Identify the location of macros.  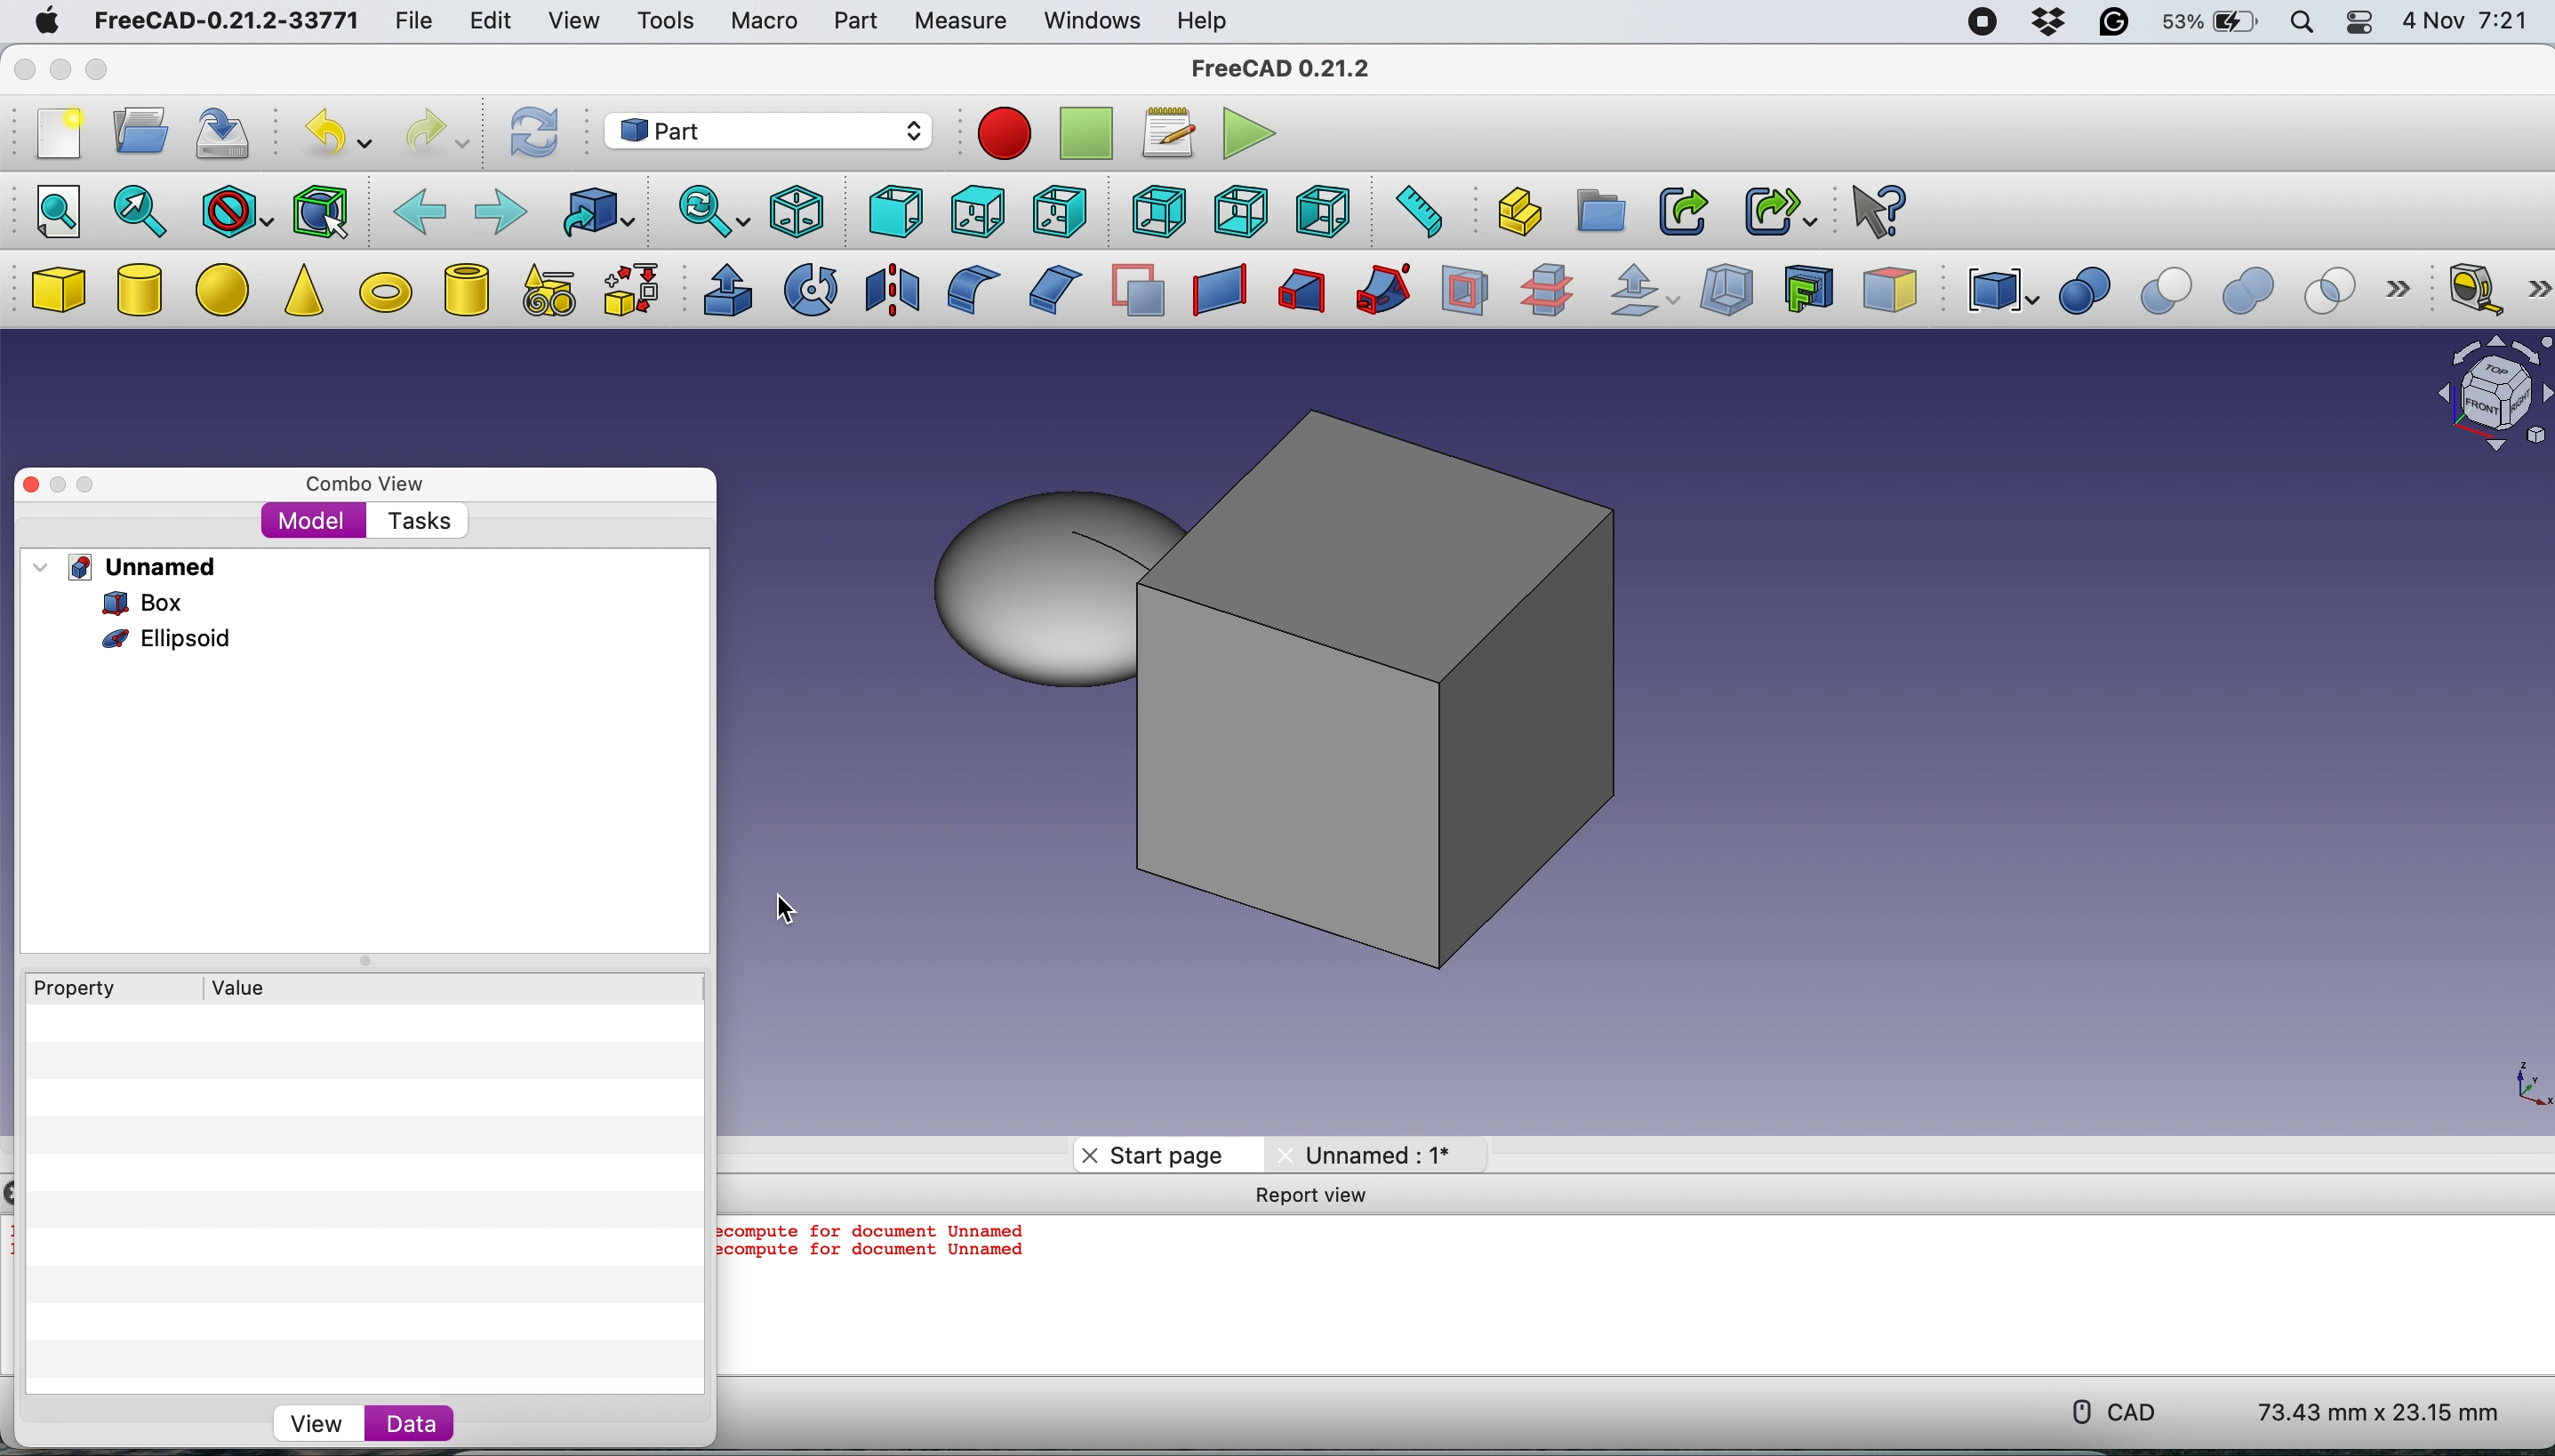
(1163, 134).